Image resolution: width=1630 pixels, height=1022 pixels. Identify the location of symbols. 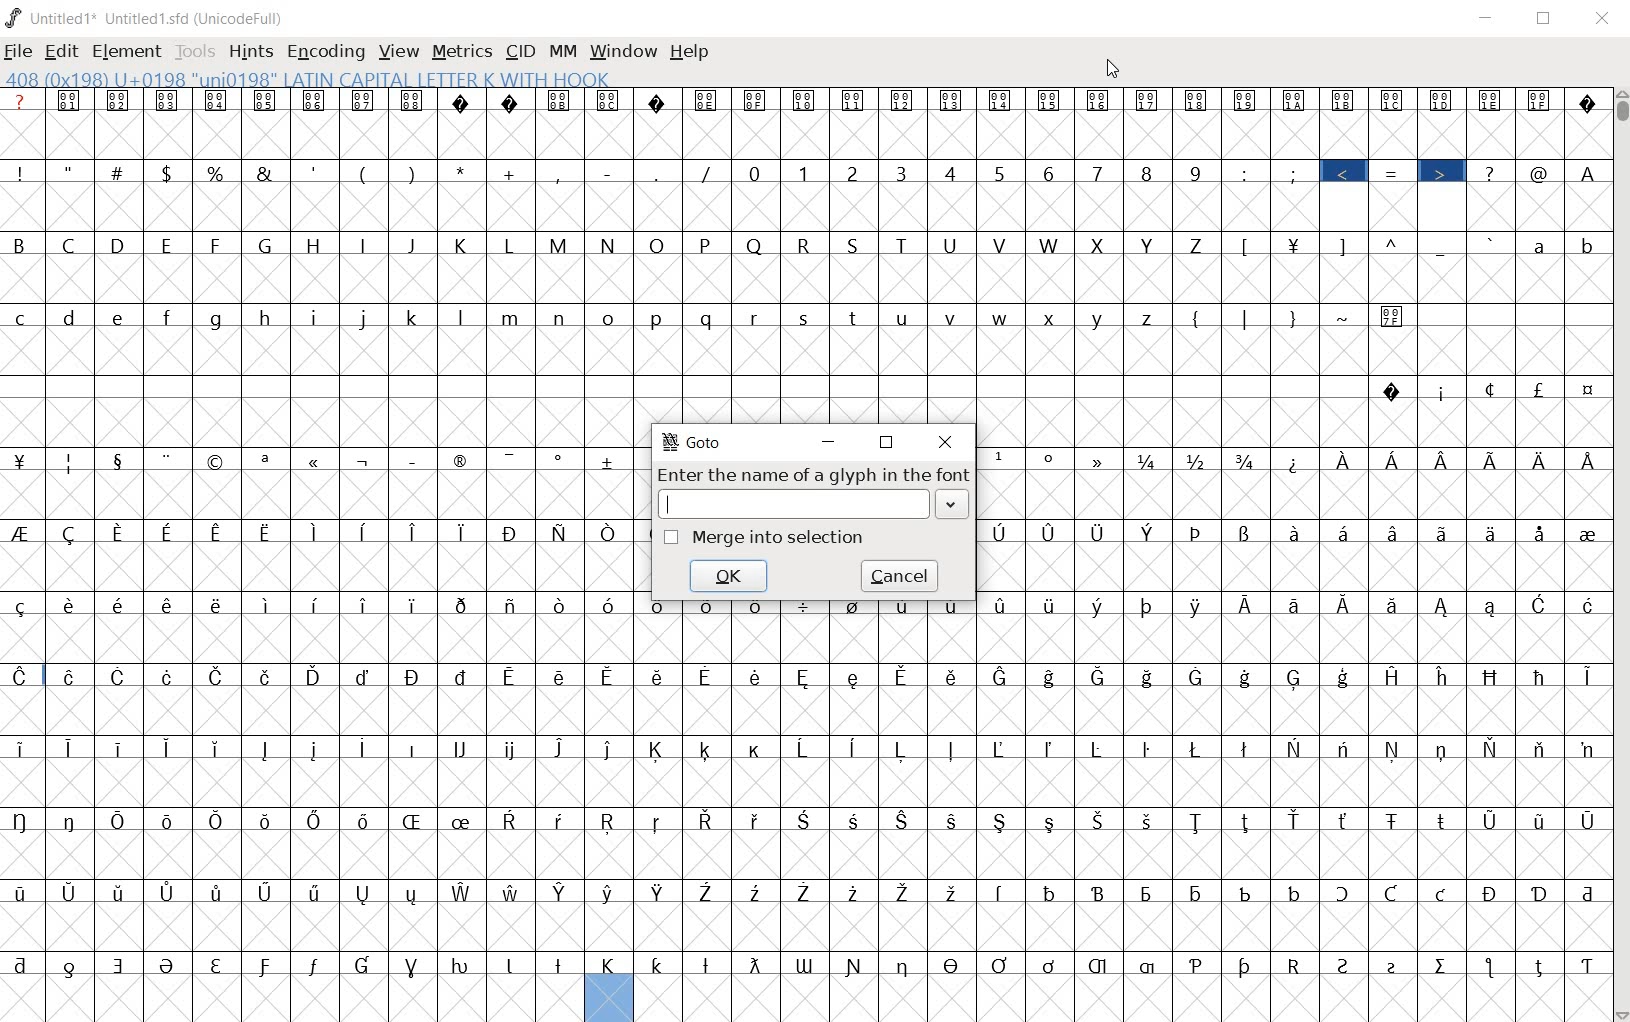
(1520, 170).